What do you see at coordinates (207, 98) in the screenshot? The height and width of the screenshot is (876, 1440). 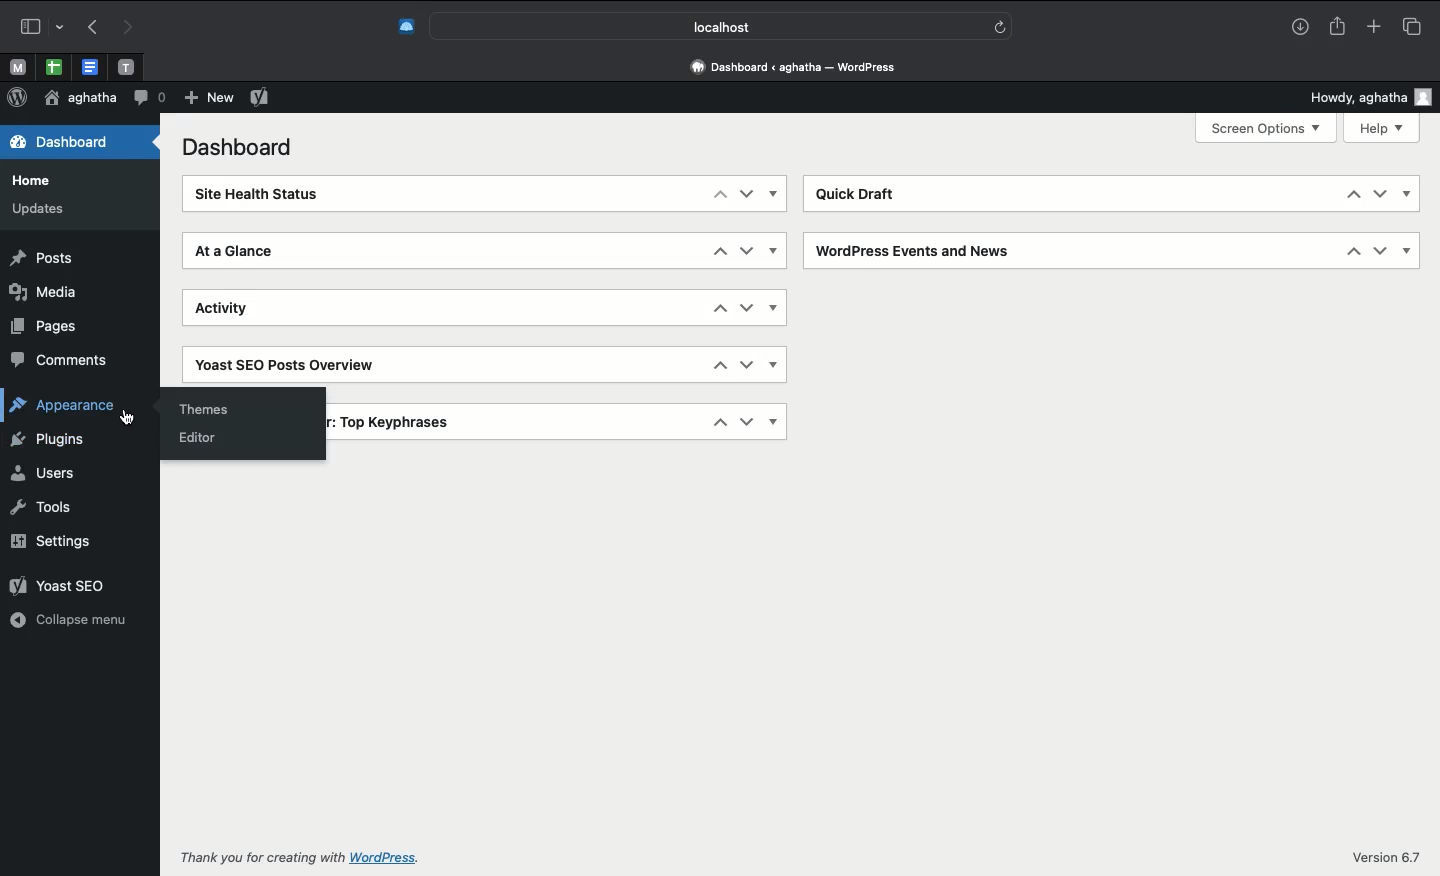 I see `New` at bounding box center [207, 98].